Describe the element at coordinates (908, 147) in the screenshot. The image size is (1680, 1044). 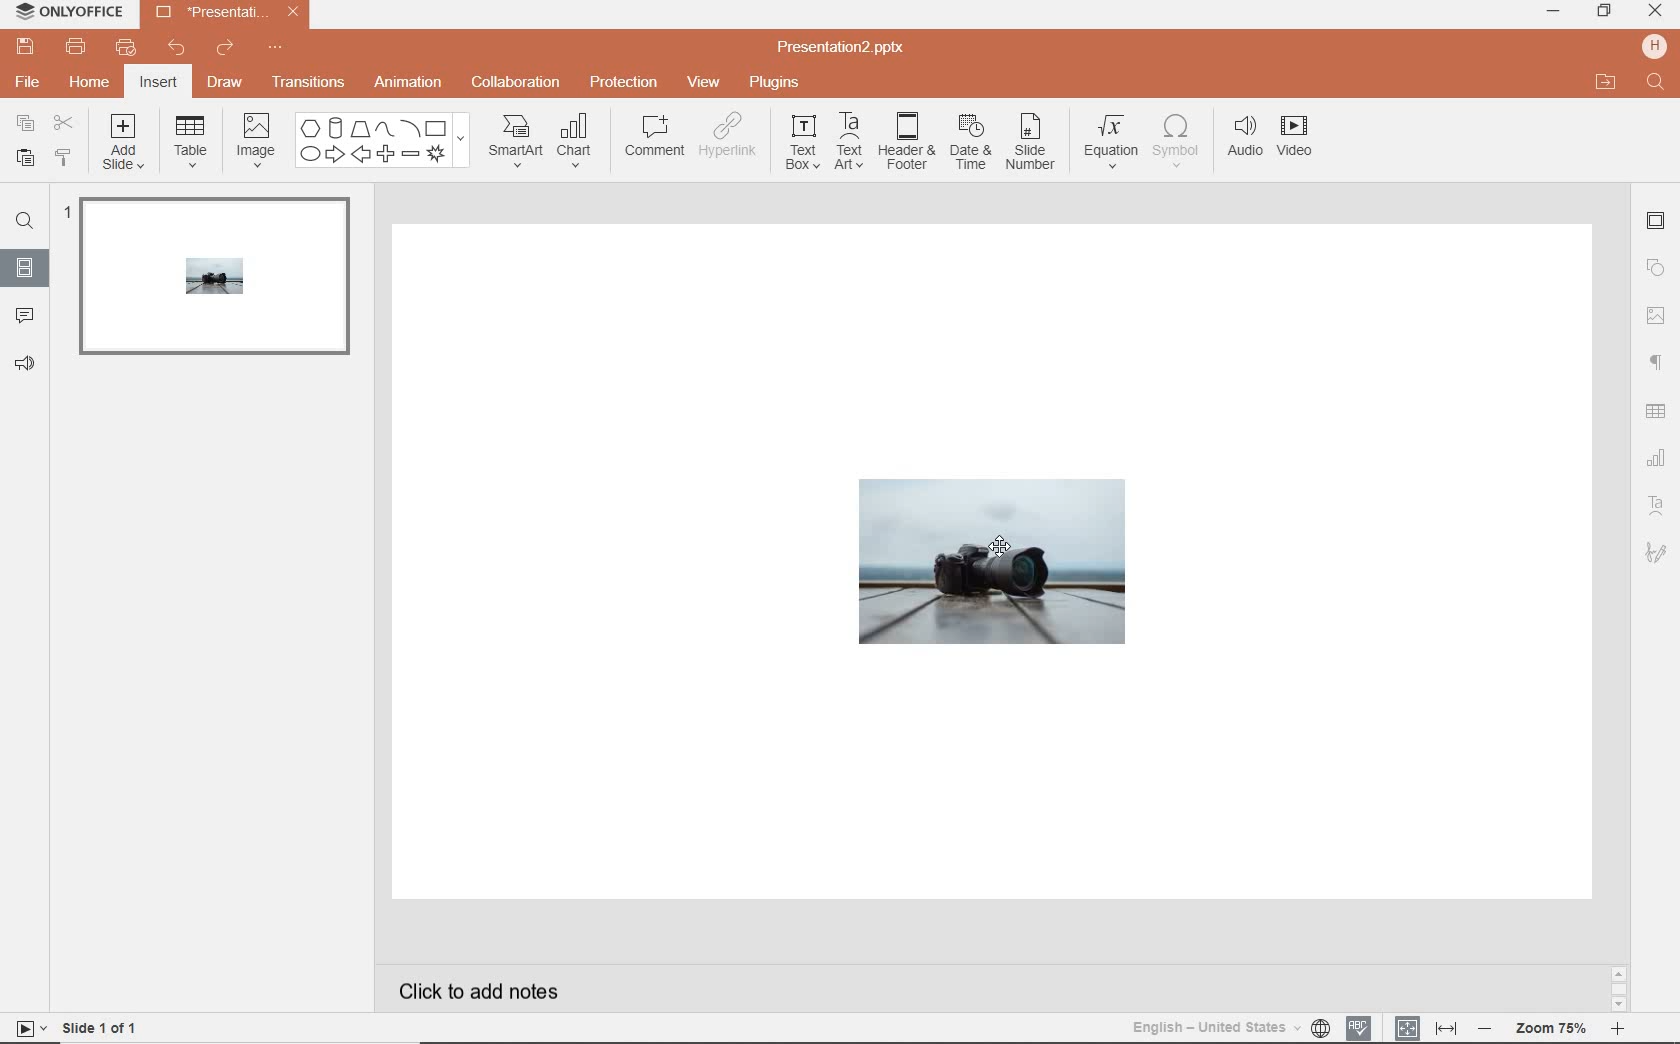
I see `header & footer` at that location.